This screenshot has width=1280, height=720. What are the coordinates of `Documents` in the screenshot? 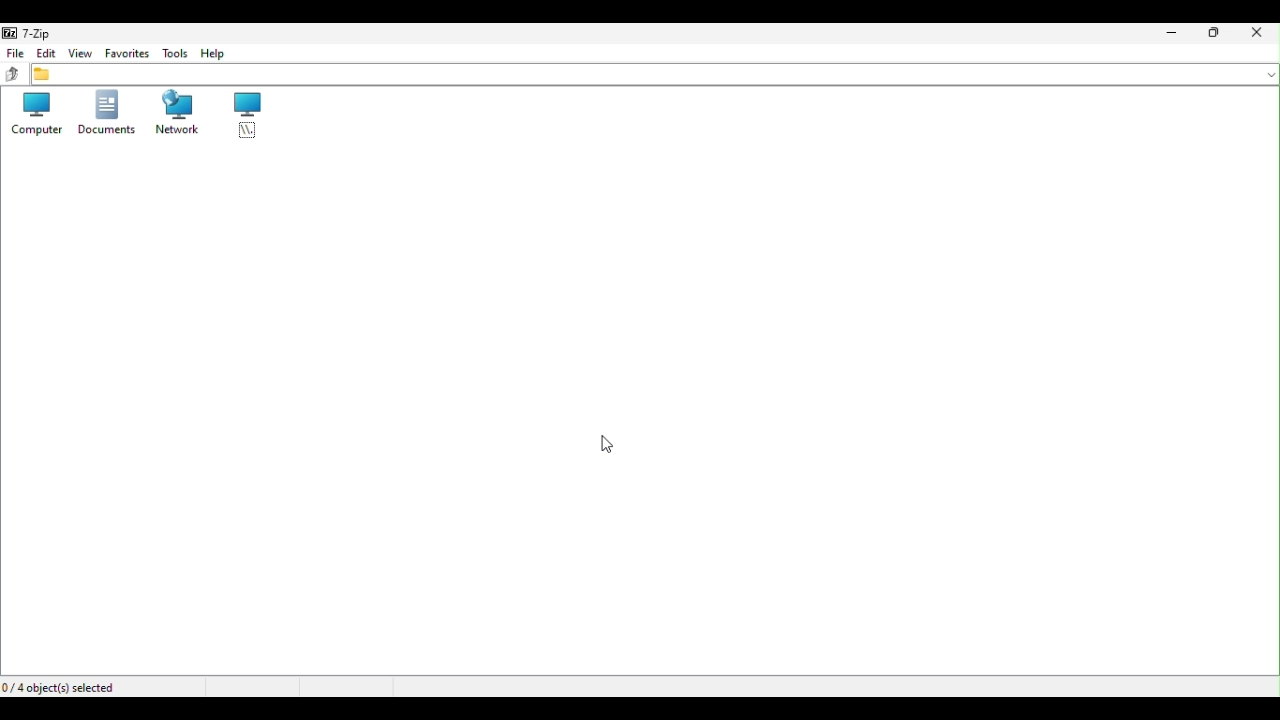 It's located at (109, 115).